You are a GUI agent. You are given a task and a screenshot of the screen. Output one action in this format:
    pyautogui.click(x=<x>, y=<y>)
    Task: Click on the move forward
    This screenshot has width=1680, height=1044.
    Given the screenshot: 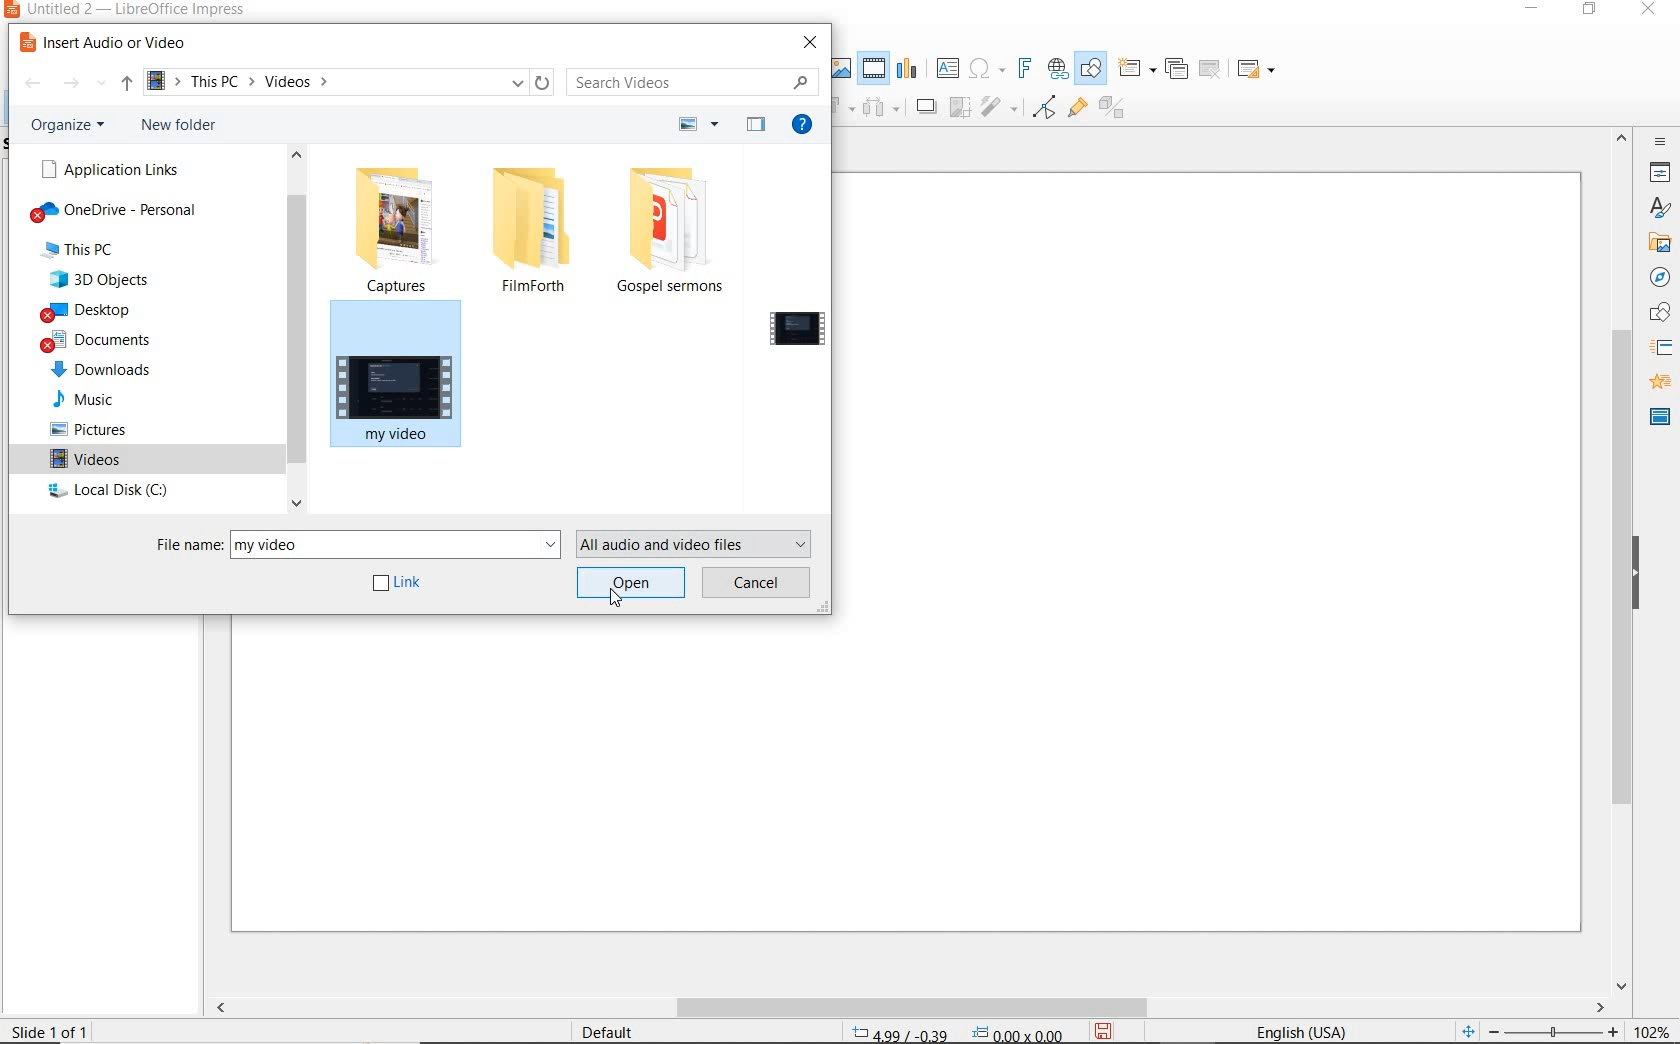 What is the action you would take?
    pyautogui.click(x=928, y=108)
    